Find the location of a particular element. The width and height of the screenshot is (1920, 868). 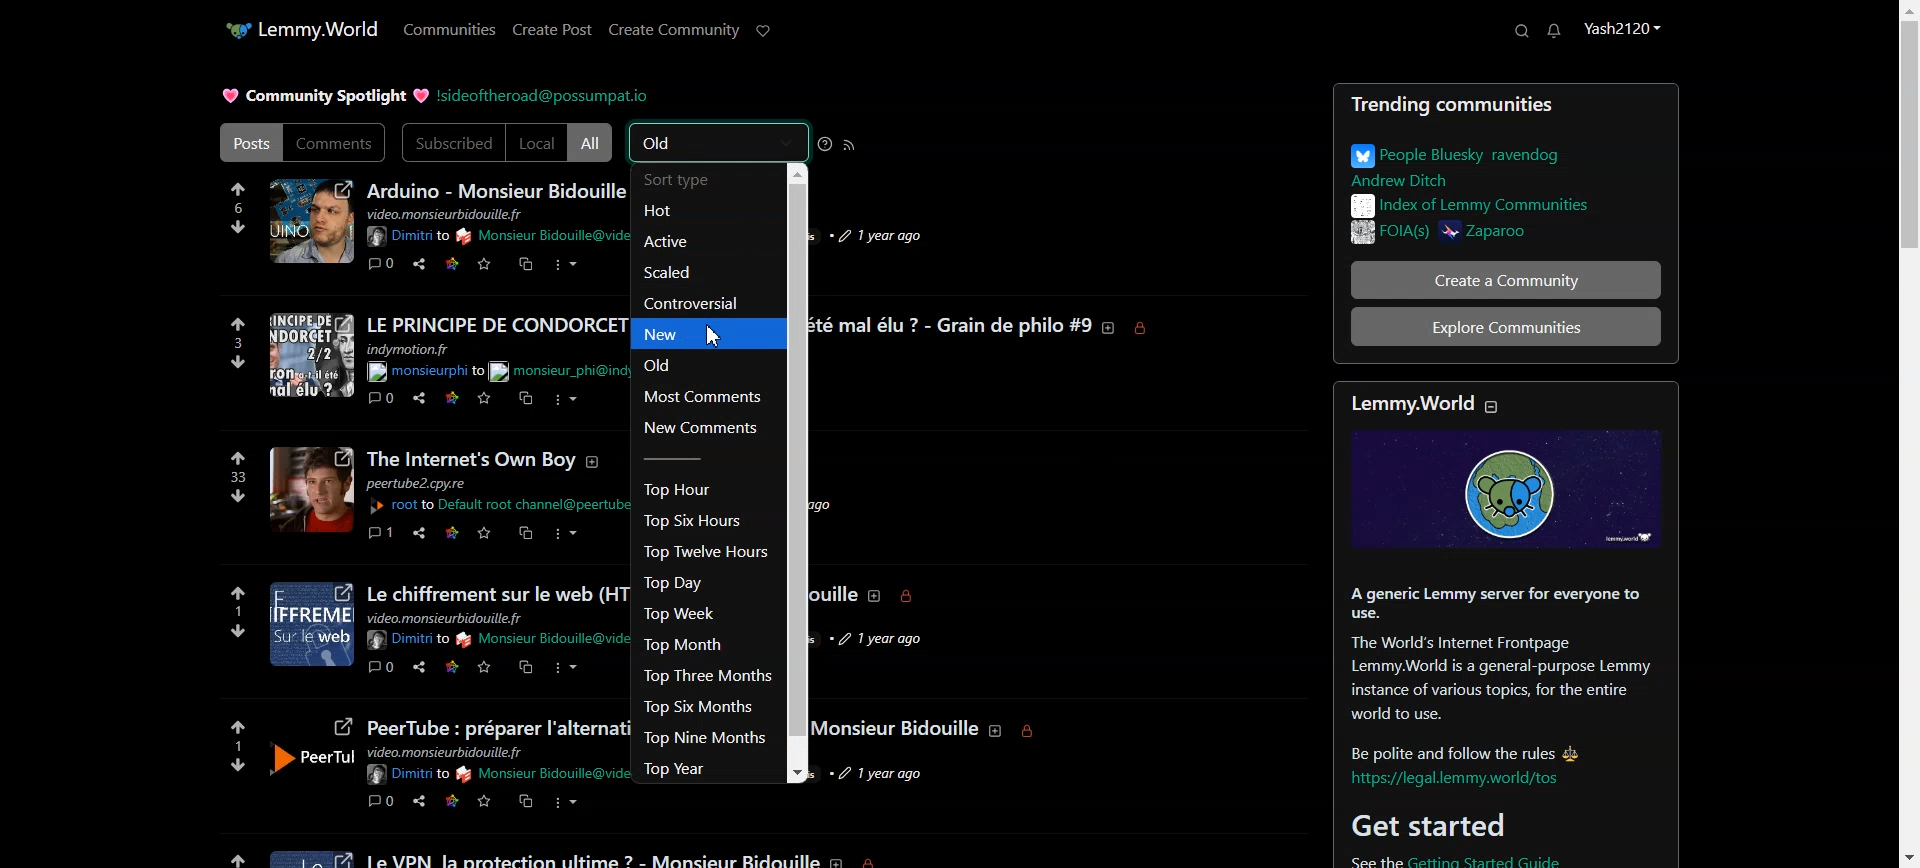

 is located at coordinates (381, 665).